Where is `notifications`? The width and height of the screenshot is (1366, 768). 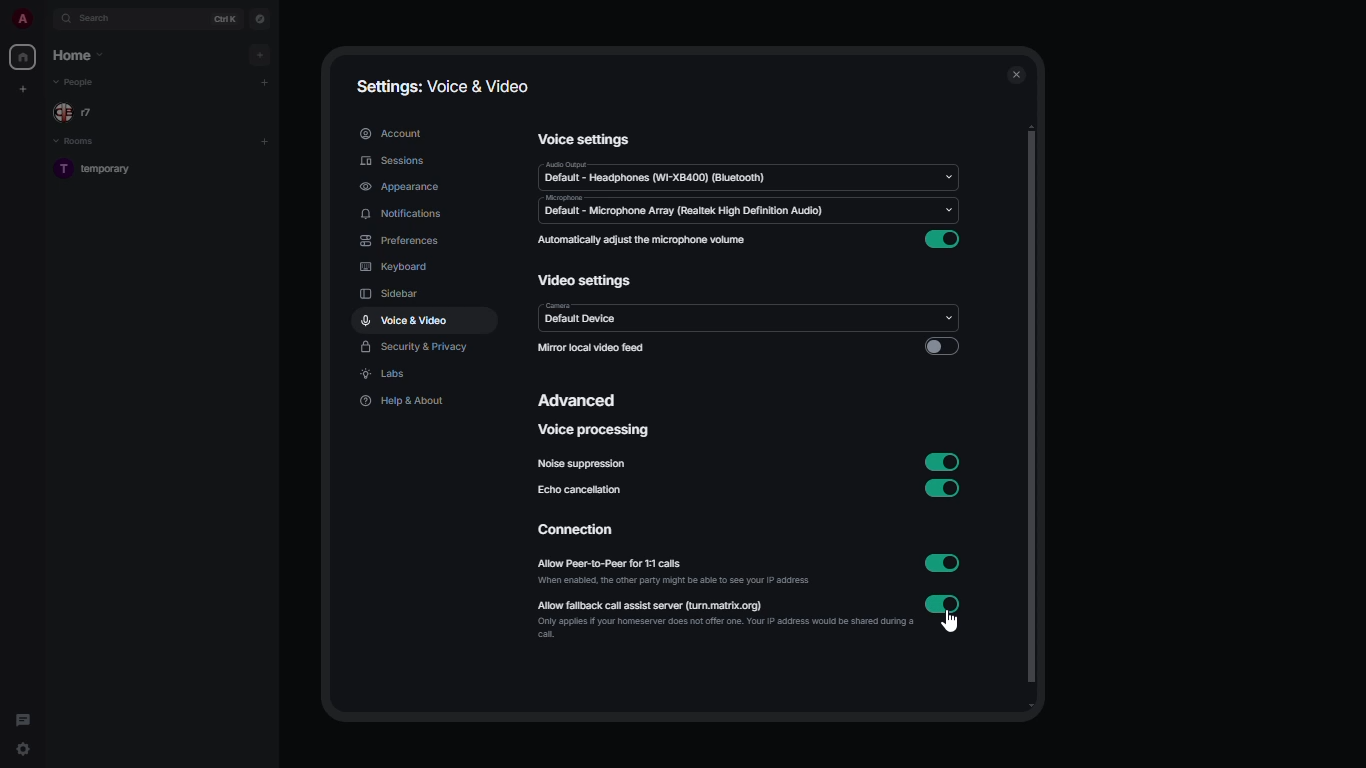 notifications is located at coordinates (402, 215).